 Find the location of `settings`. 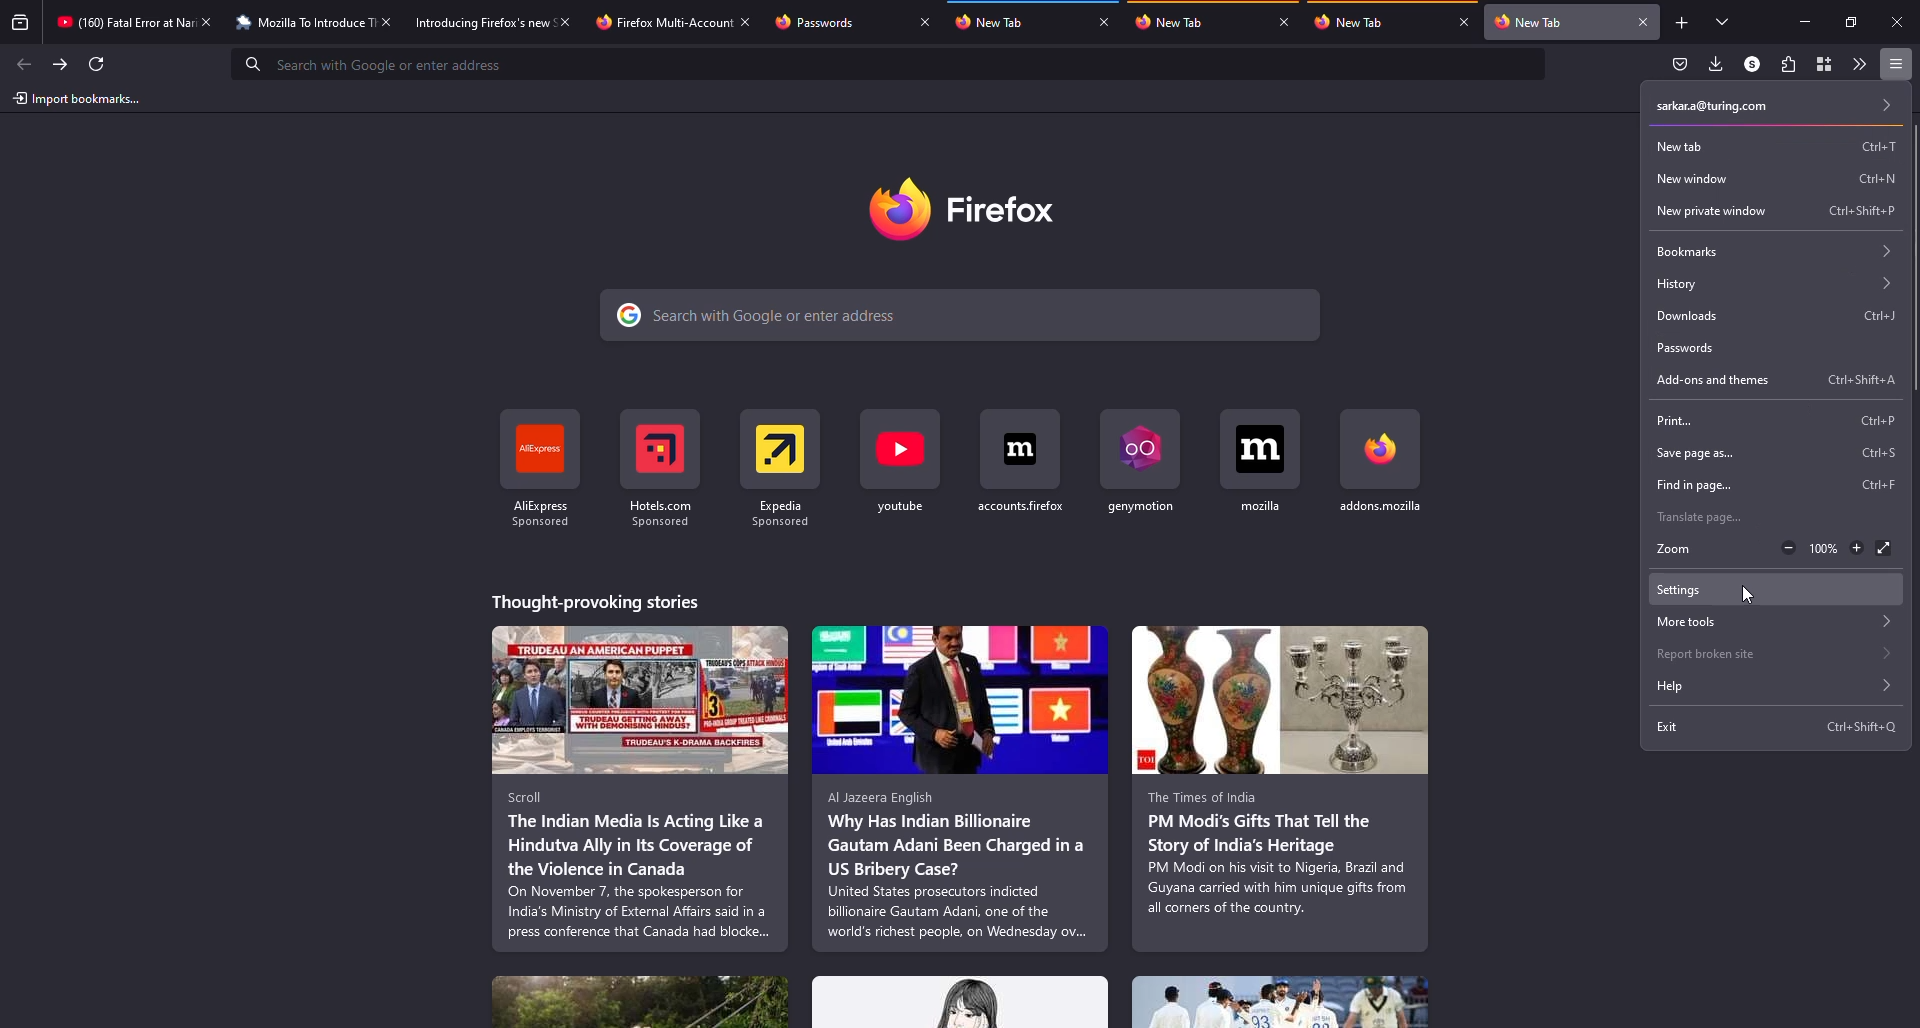

settings is located at coordinates (1687, 590).